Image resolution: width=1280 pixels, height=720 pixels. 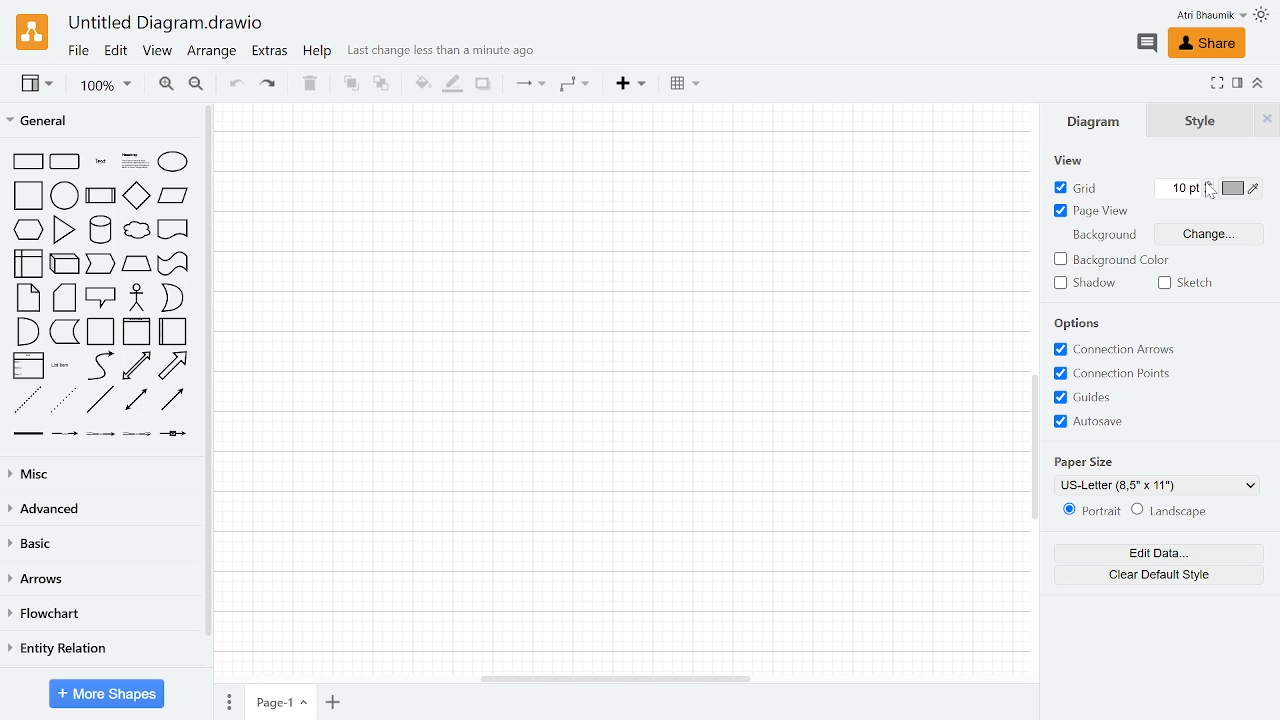 What do you see at coordinates (1071, 322) in the screenshot?
I see `Options` at bounding box center [1071, 322].